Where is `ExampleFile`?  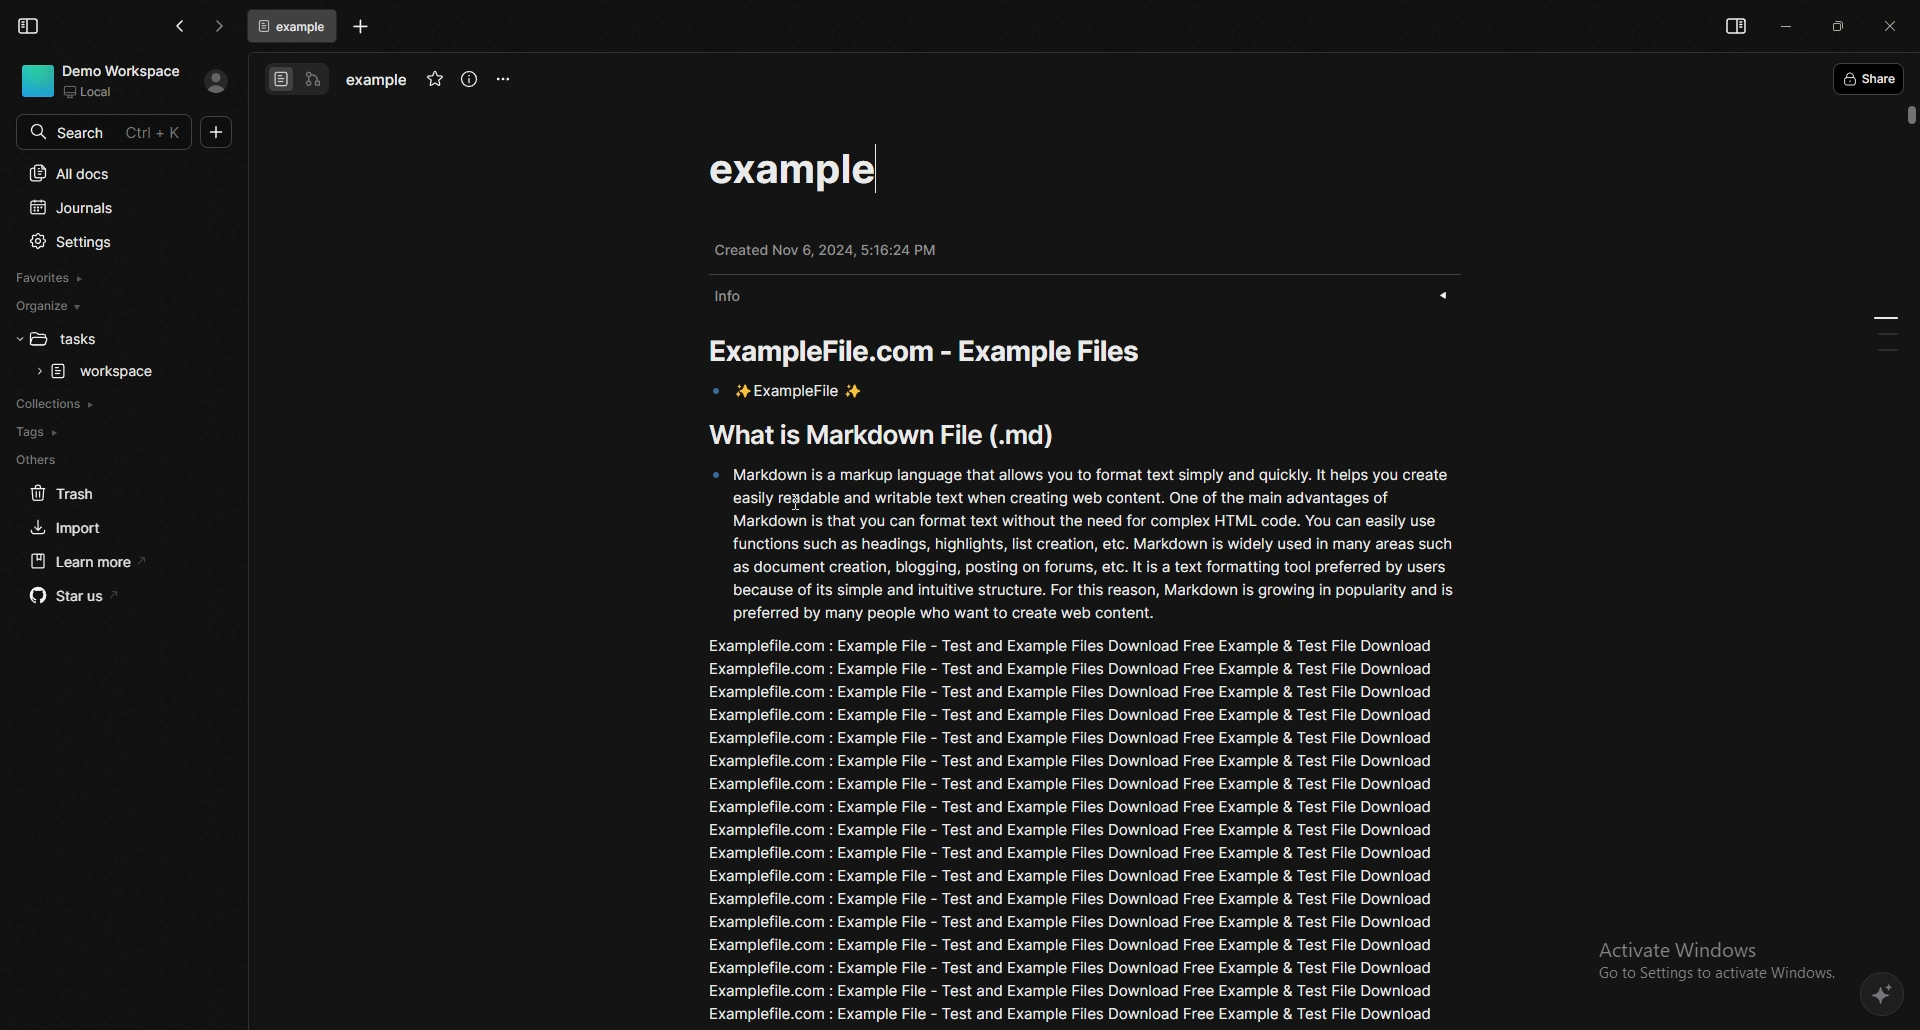 ExampleFile is located at coordinates (796, 389).